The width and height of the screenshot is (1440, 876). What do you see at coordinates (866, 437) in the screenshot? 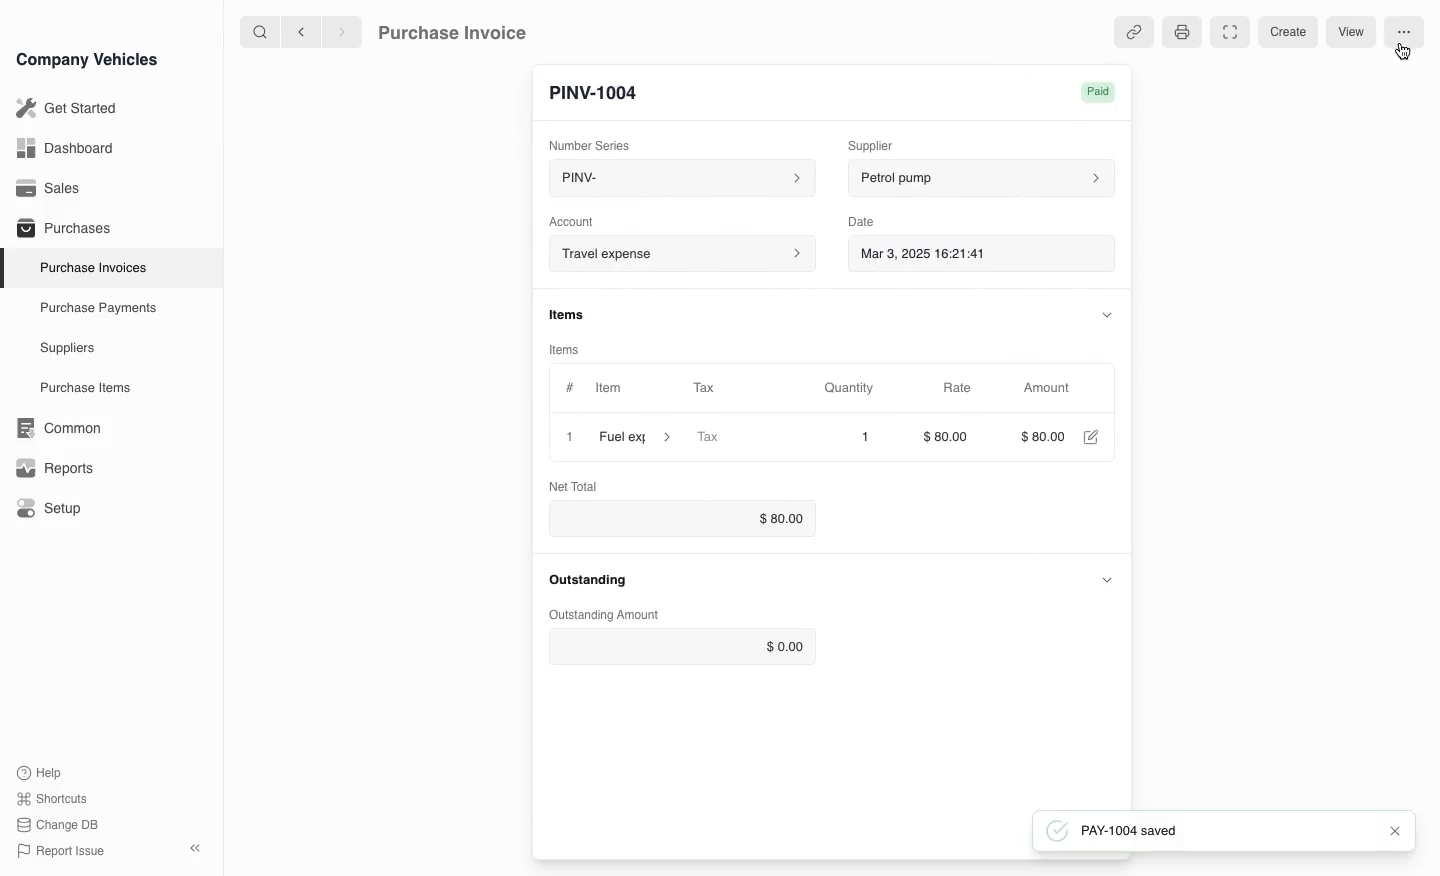
I see `1` at bounding box center [866, 437].